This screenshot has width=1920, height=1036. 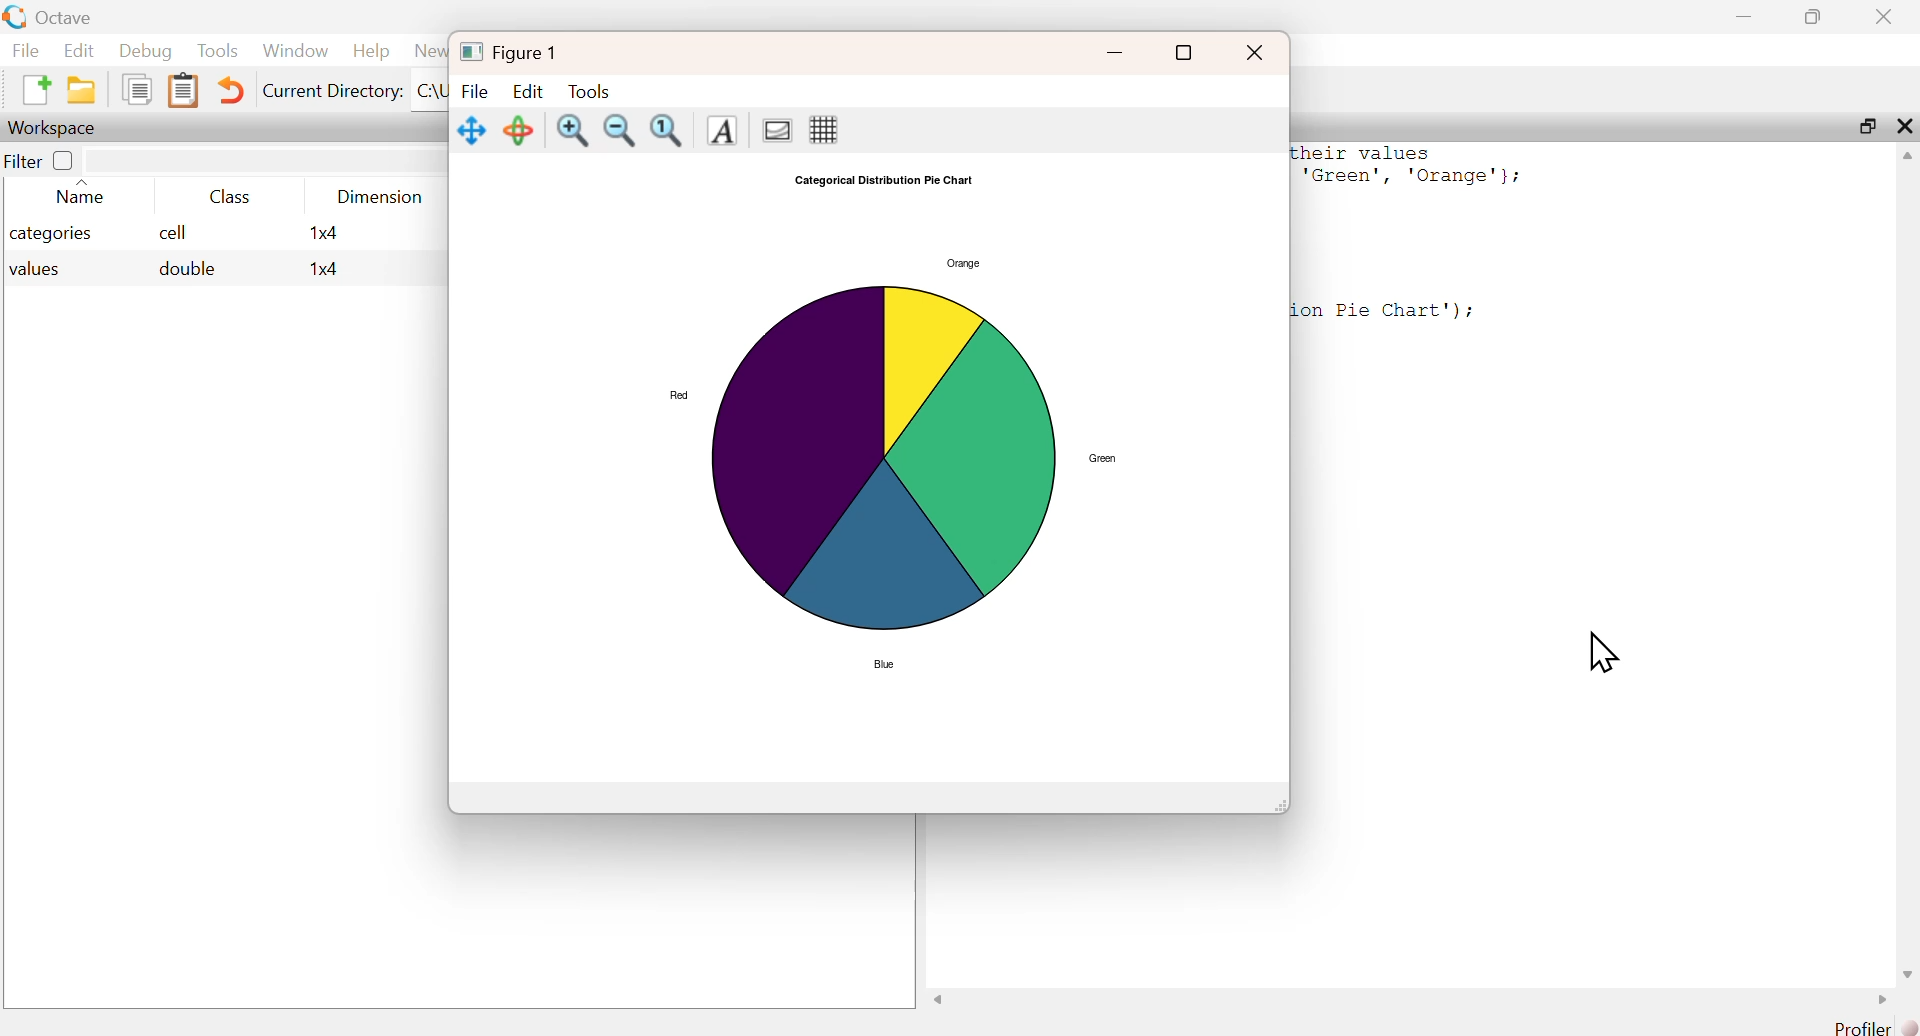 What do you see at coordinates (477, 93) in the screenshot?
I see `File` at bounding box center [477, 93].